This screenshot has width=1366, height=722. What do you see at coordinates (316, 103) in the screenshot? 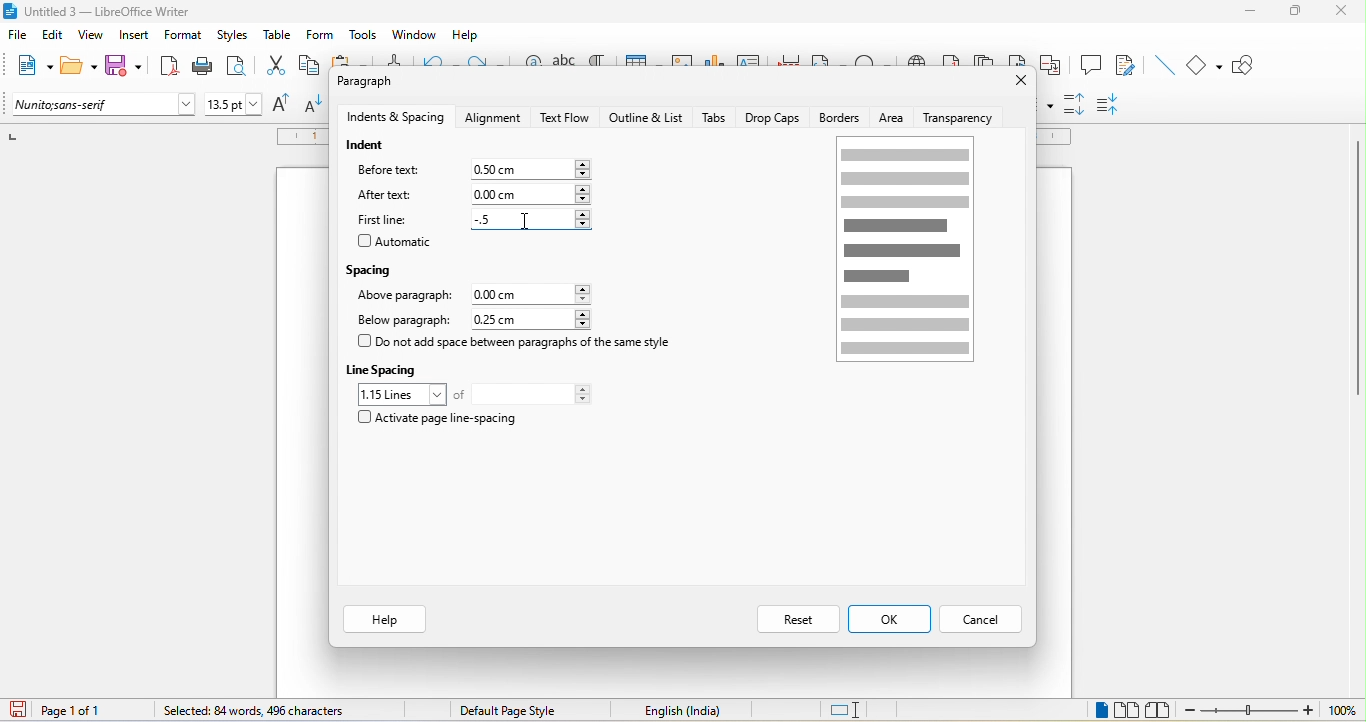
I see `decrease size` at bounding box center [316, 103].